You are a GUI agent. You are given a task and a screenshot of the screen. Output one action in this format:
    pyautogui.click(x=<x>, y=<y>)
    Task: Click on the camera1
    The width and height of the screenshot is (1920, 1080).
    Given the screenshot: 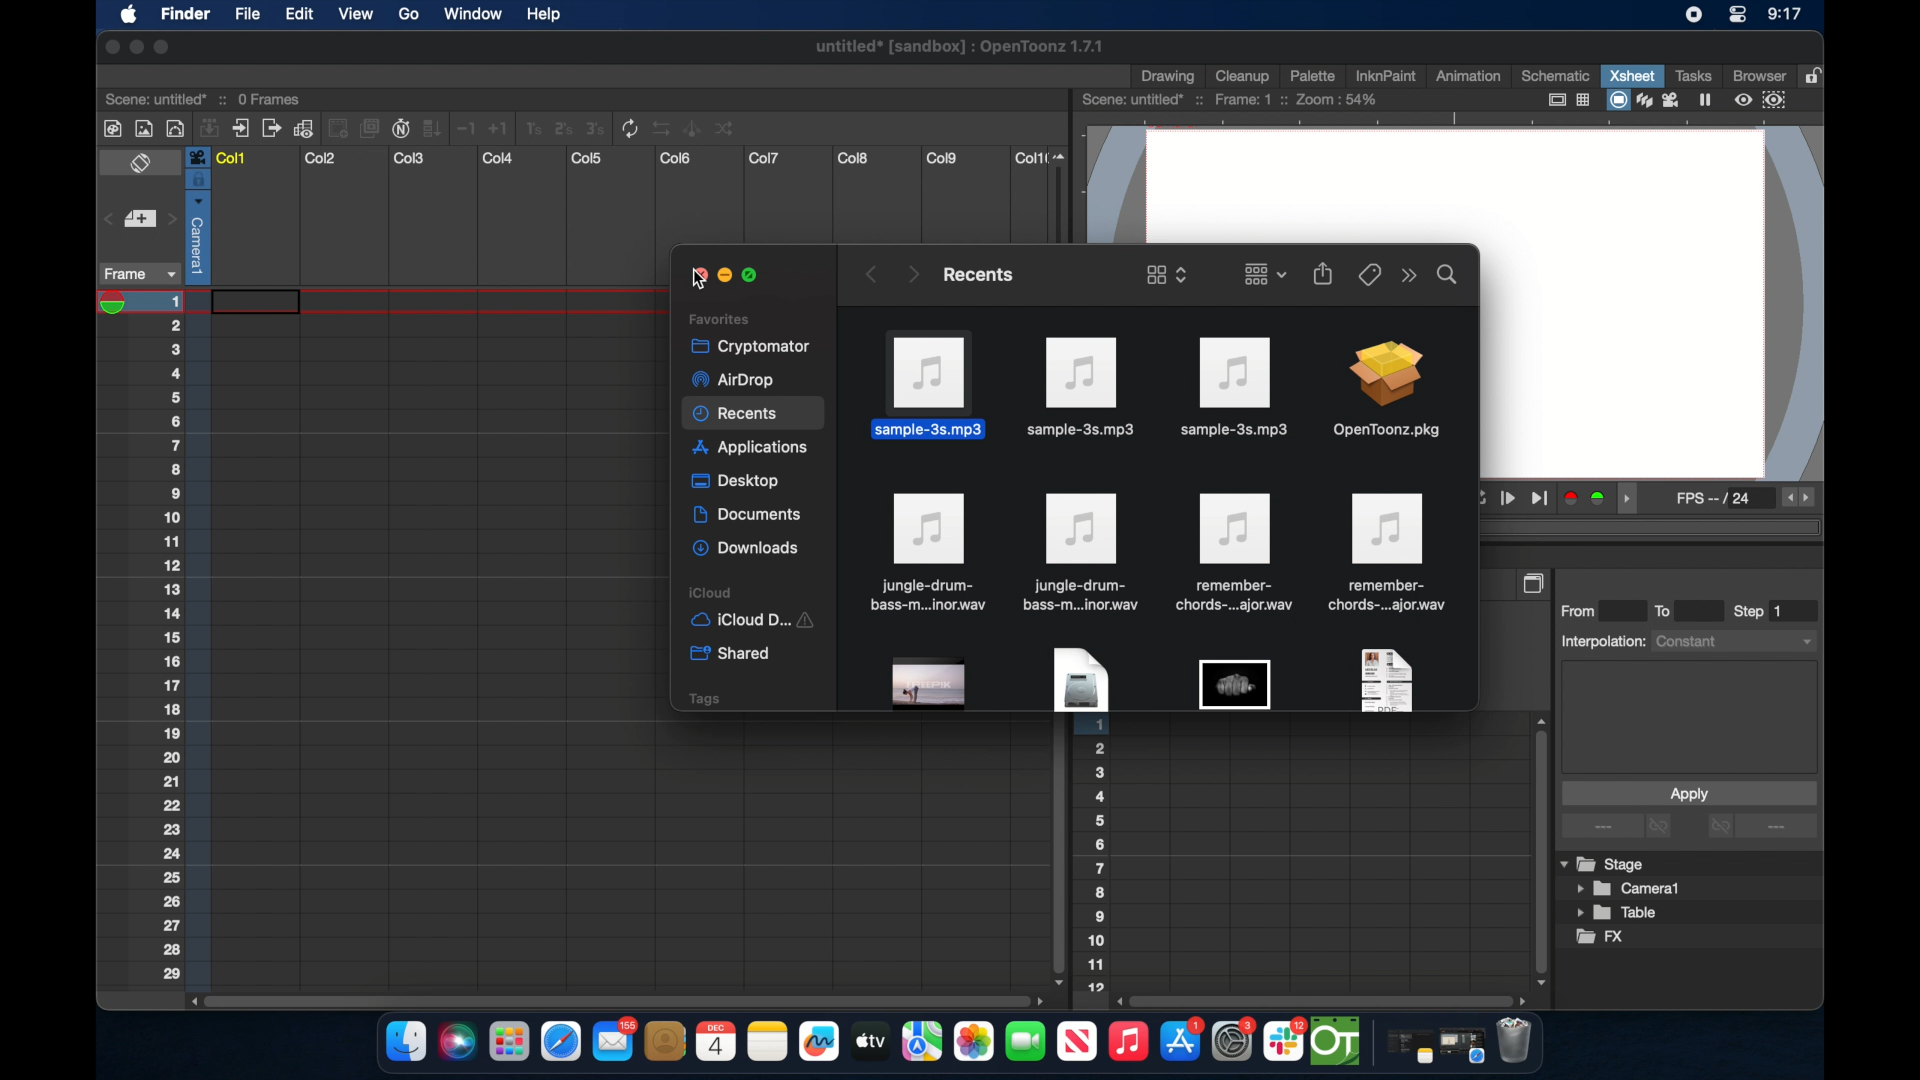 What is the action you would take?
    pyautogui.click(x=1630, y=889)
    